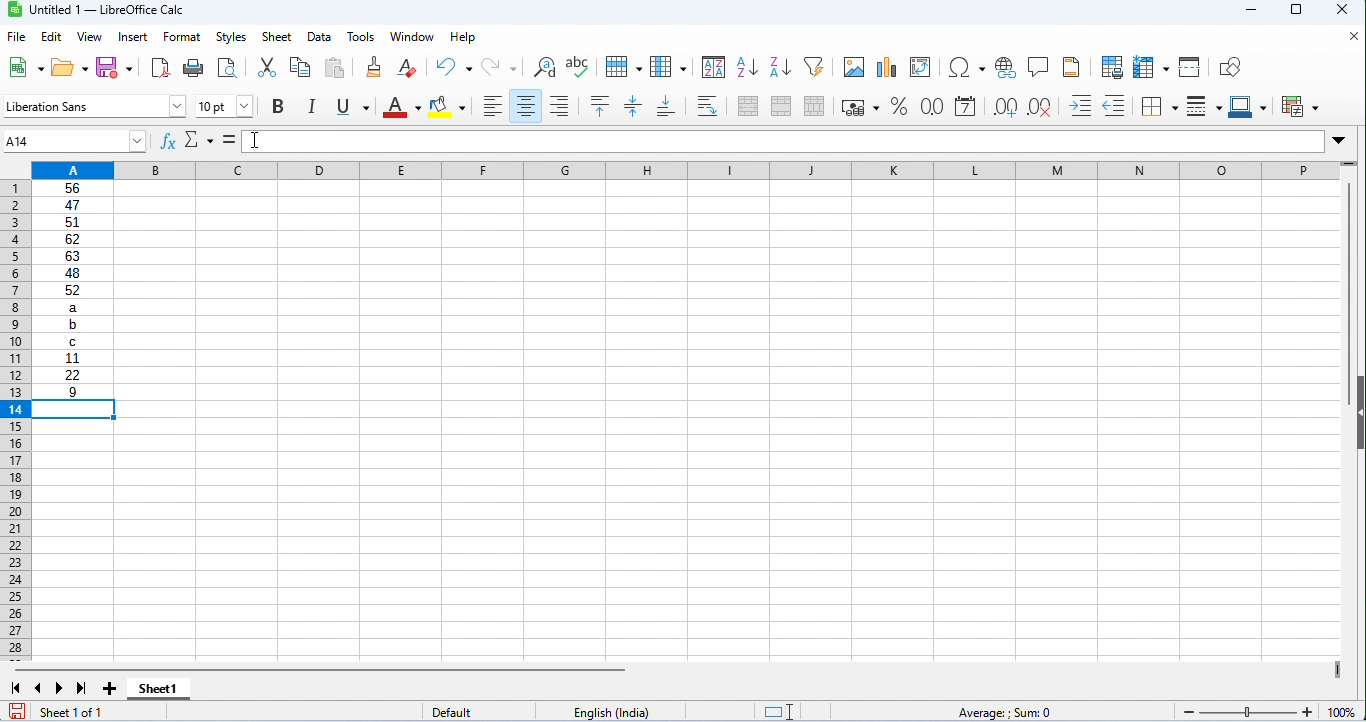 The width and height of the screenshot is (1366, 722). Describe the element at coordinates (1190, 67) in the screenshot. I see `split window` at that location.